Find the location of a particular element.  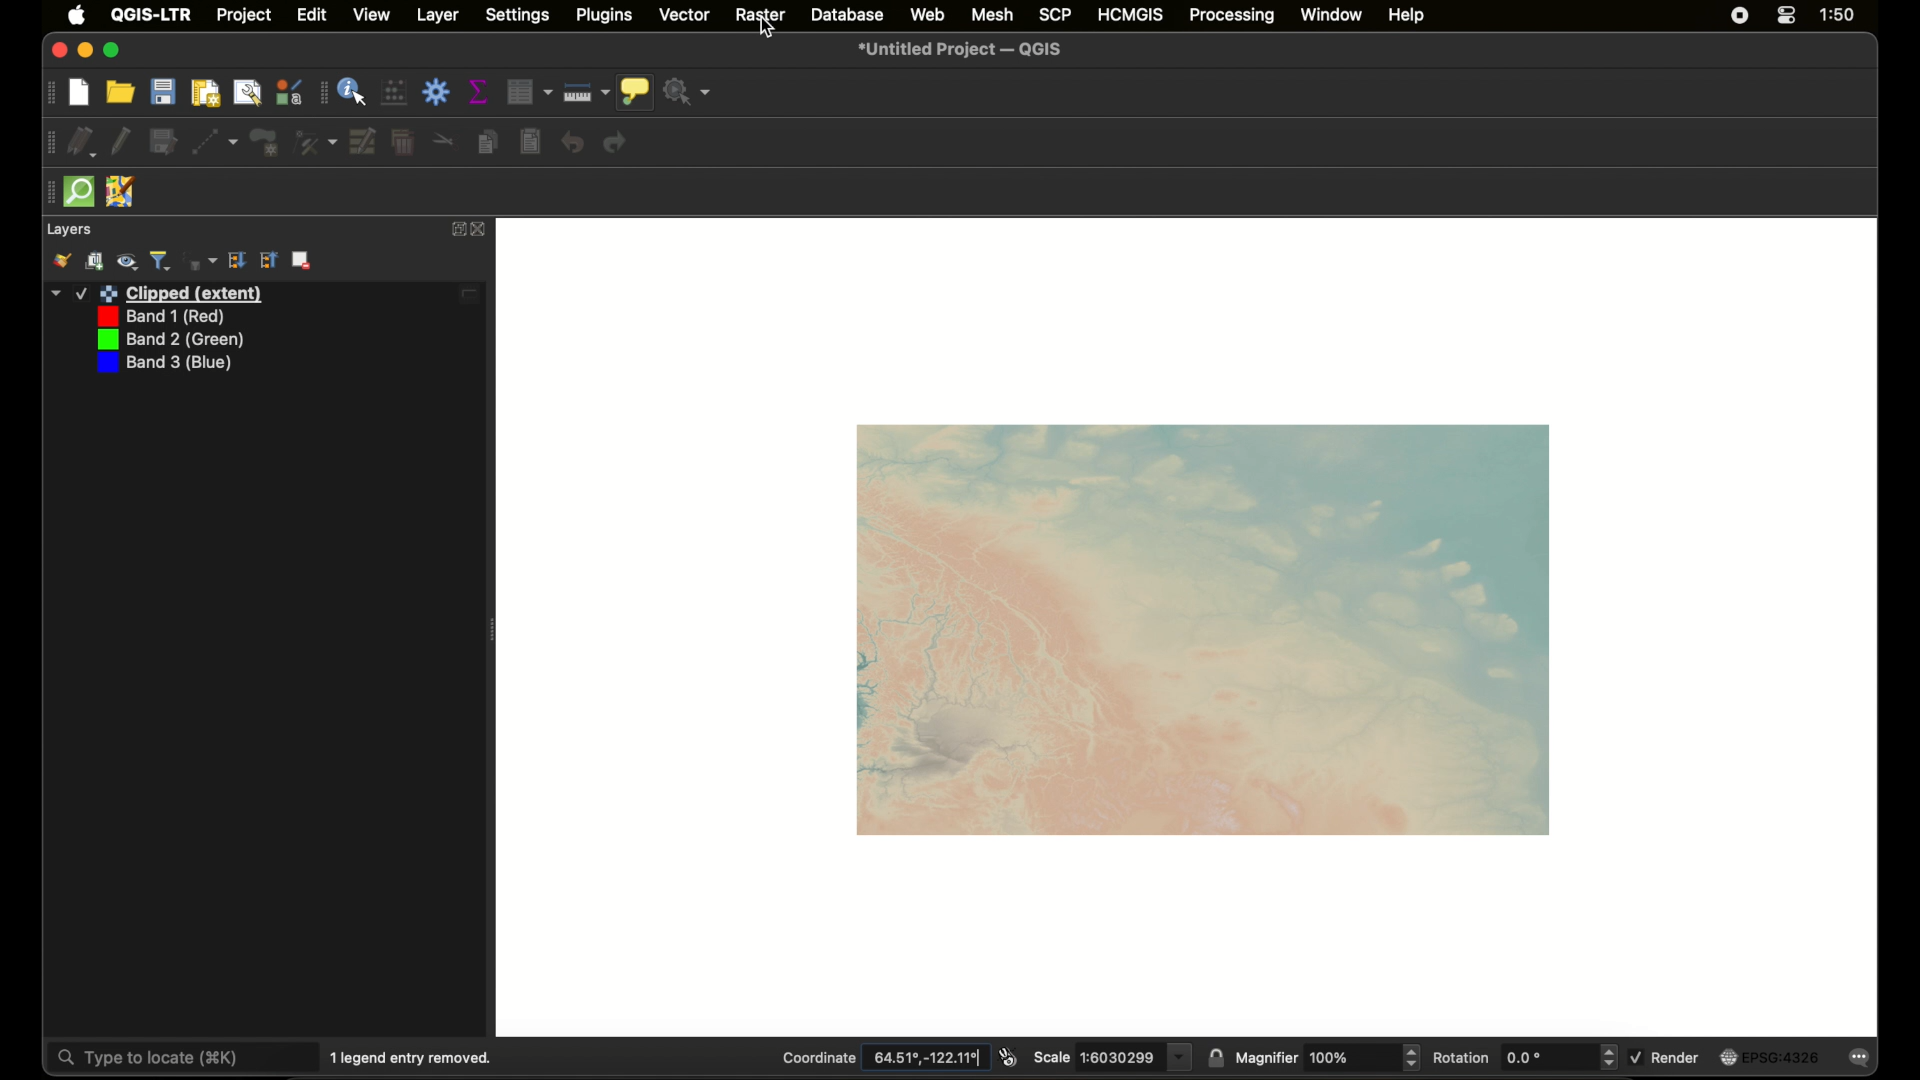

quick osm is located at coordinates (79, 191).